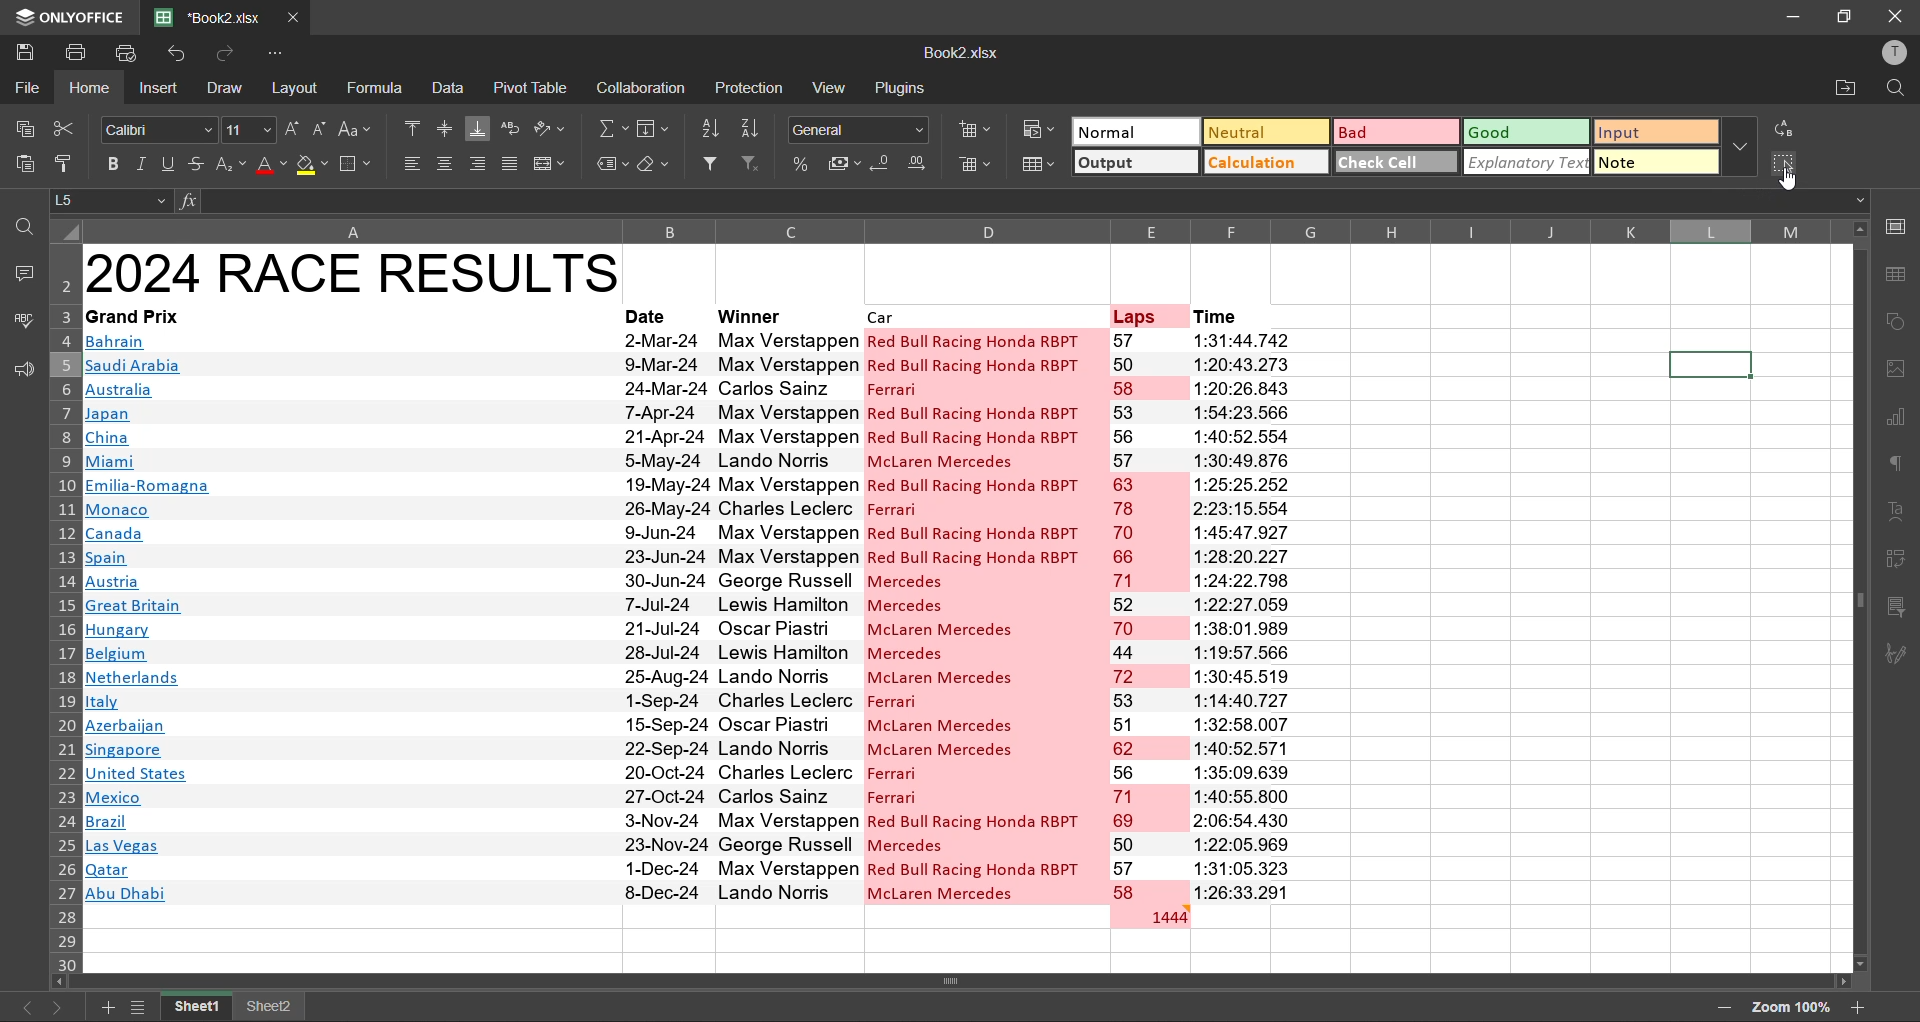 The height and width of the screenshot is (1022, 1920). What do you see at coordinates (115, 200) in the screenshot?
I see `cell address` at bounding box center [115, 200].